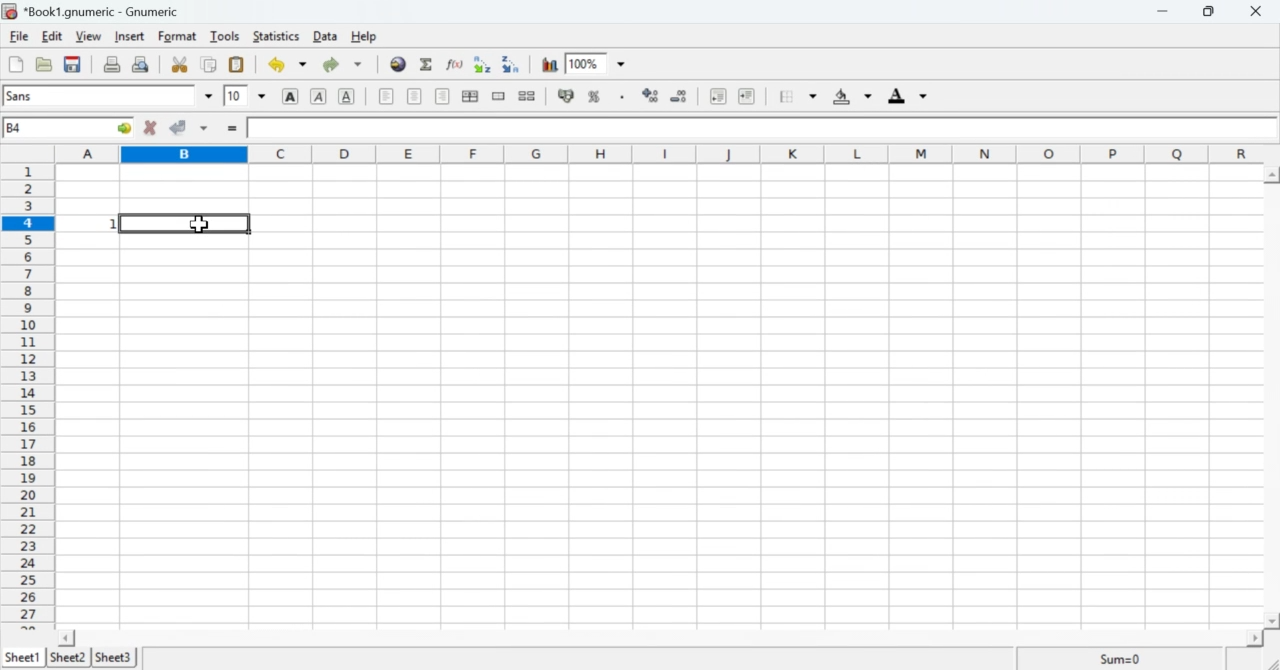 This screenshot has width=1280, height=670. Describe the element at coordinates (1124, 658) in the screenshot. I see `Sum` at that location.